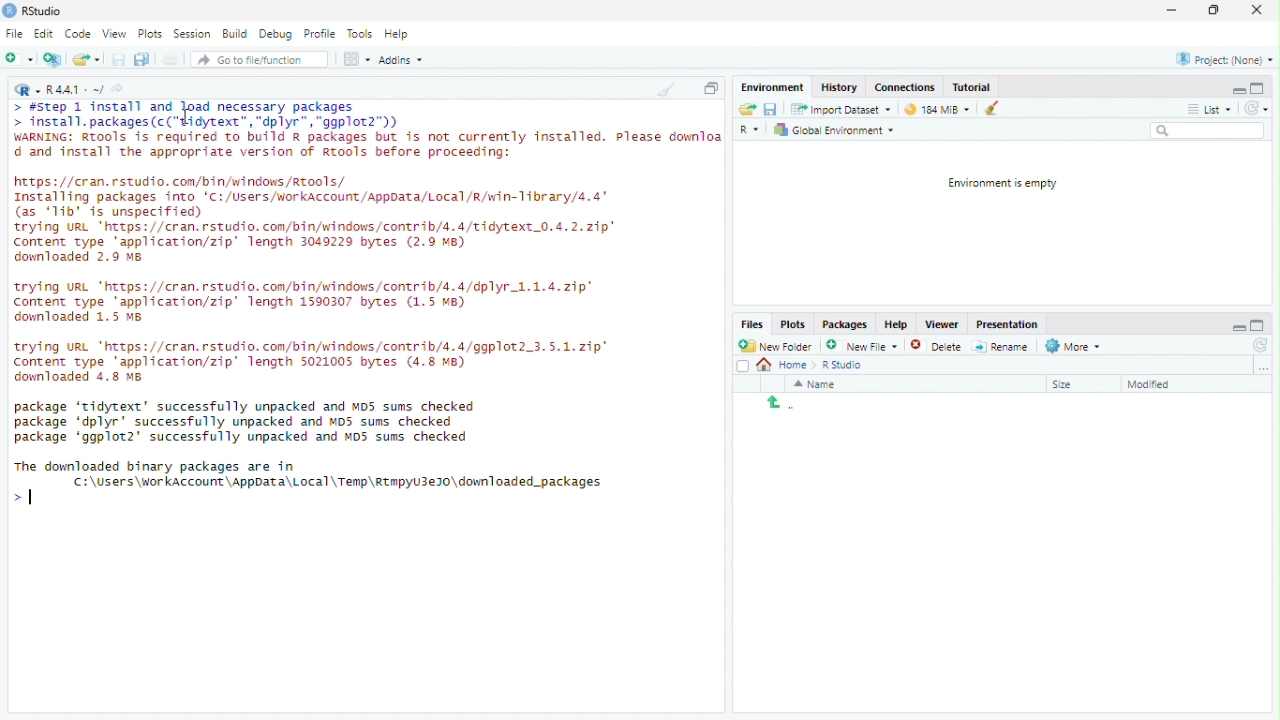 This screenshot has width=1280, height=720. What do you see at coordinates (1257, 88) in the screenshot?
I see `Maximize` at bounding box center [1257, 88].